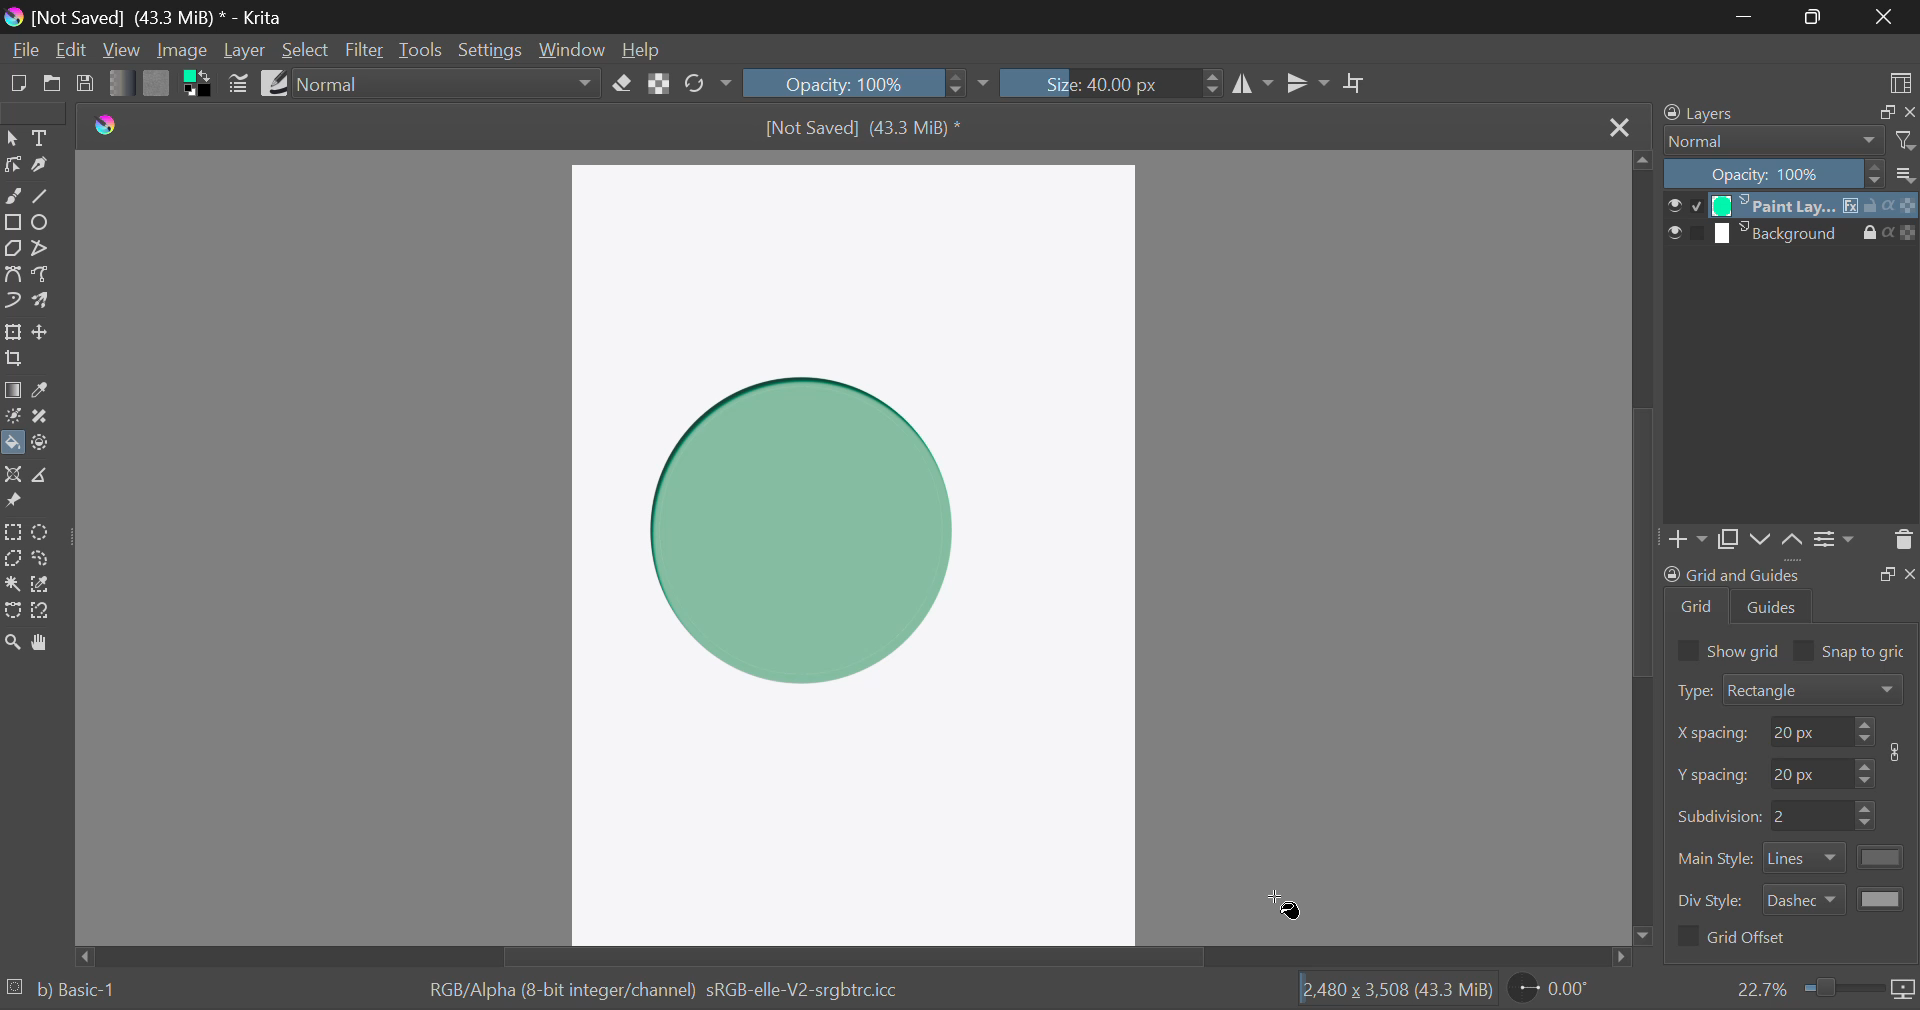 Image resolution: width=1920 pixels, height=1010 pixels. What do you see at coordinates (1794, 817) in the screenshot?
I see `Grid Characteristic Input` at bounding box center [1794, 817].